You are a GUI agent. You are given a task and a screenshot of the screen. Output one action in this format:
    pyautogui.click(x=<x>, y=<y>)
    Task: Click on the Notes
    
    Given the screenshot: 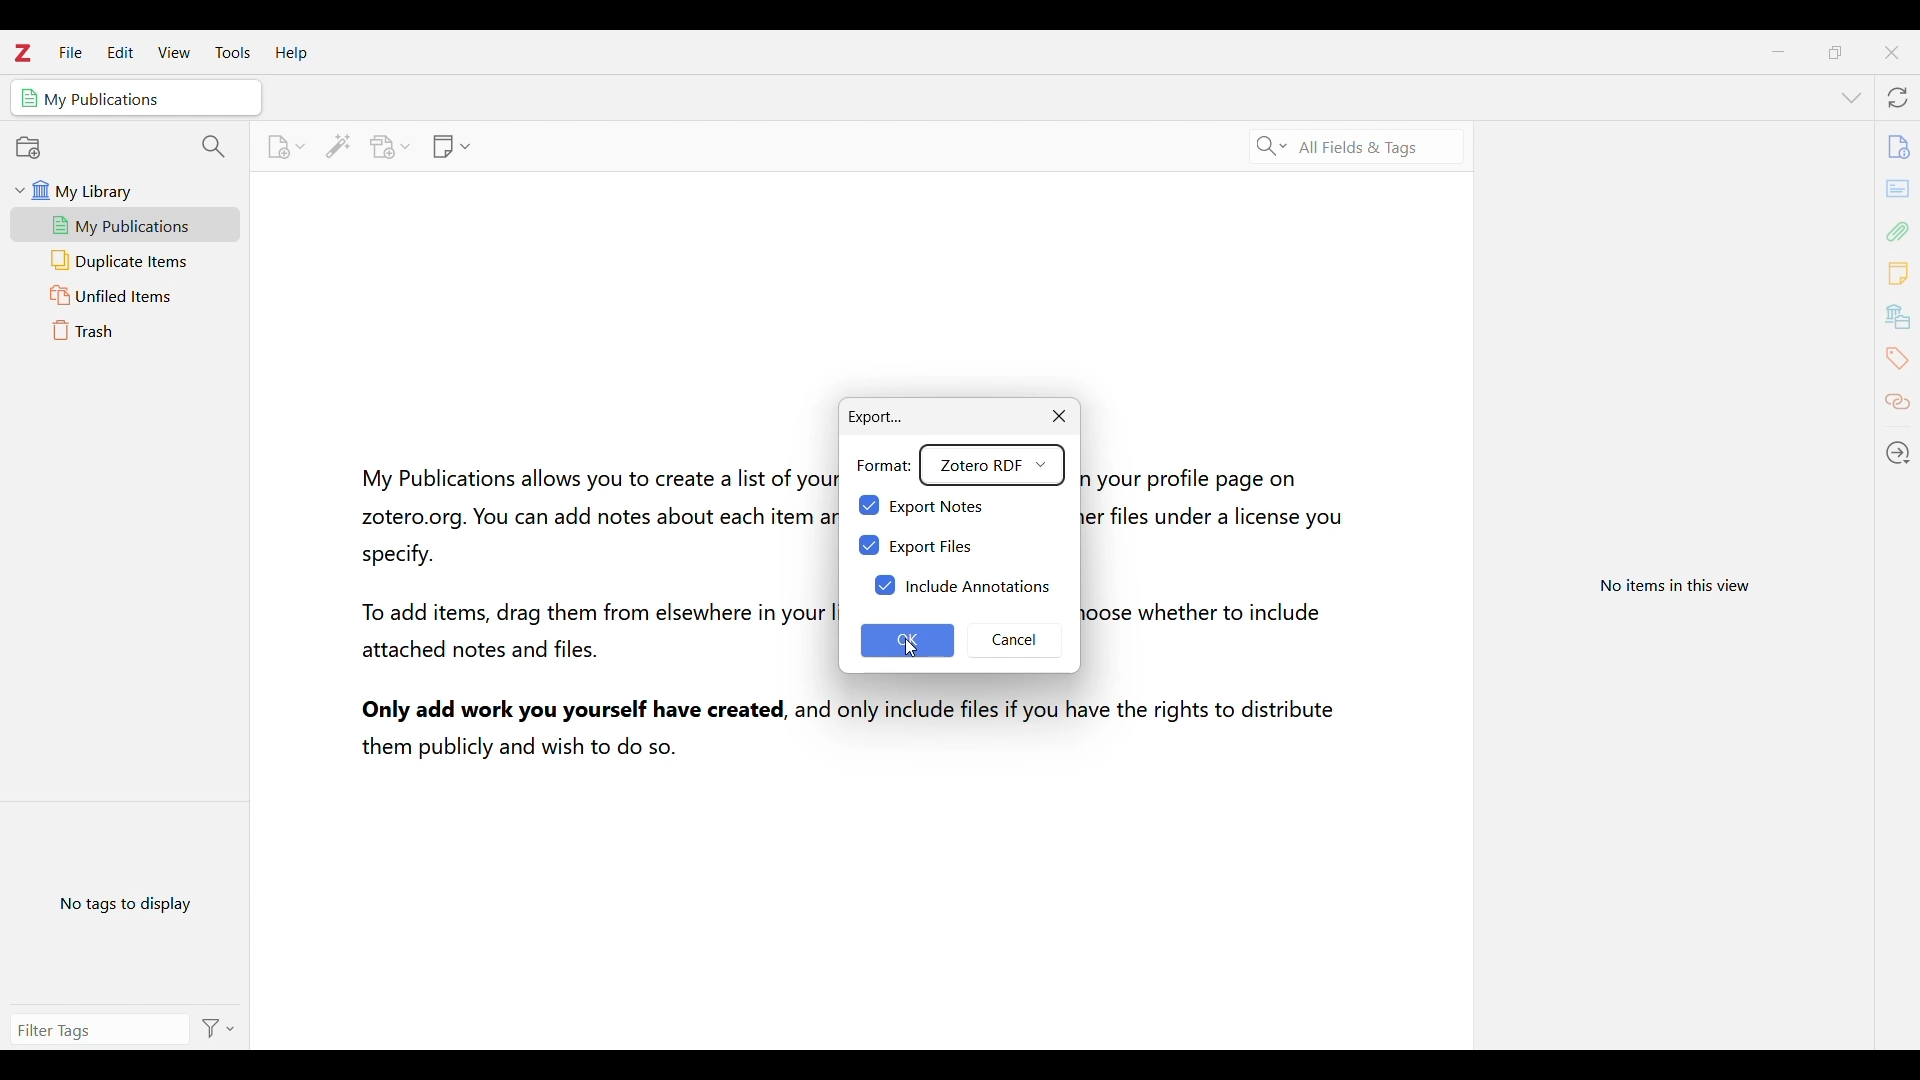 What is the action you would take?
    pyautogui.click(x=1899, y=273)
    